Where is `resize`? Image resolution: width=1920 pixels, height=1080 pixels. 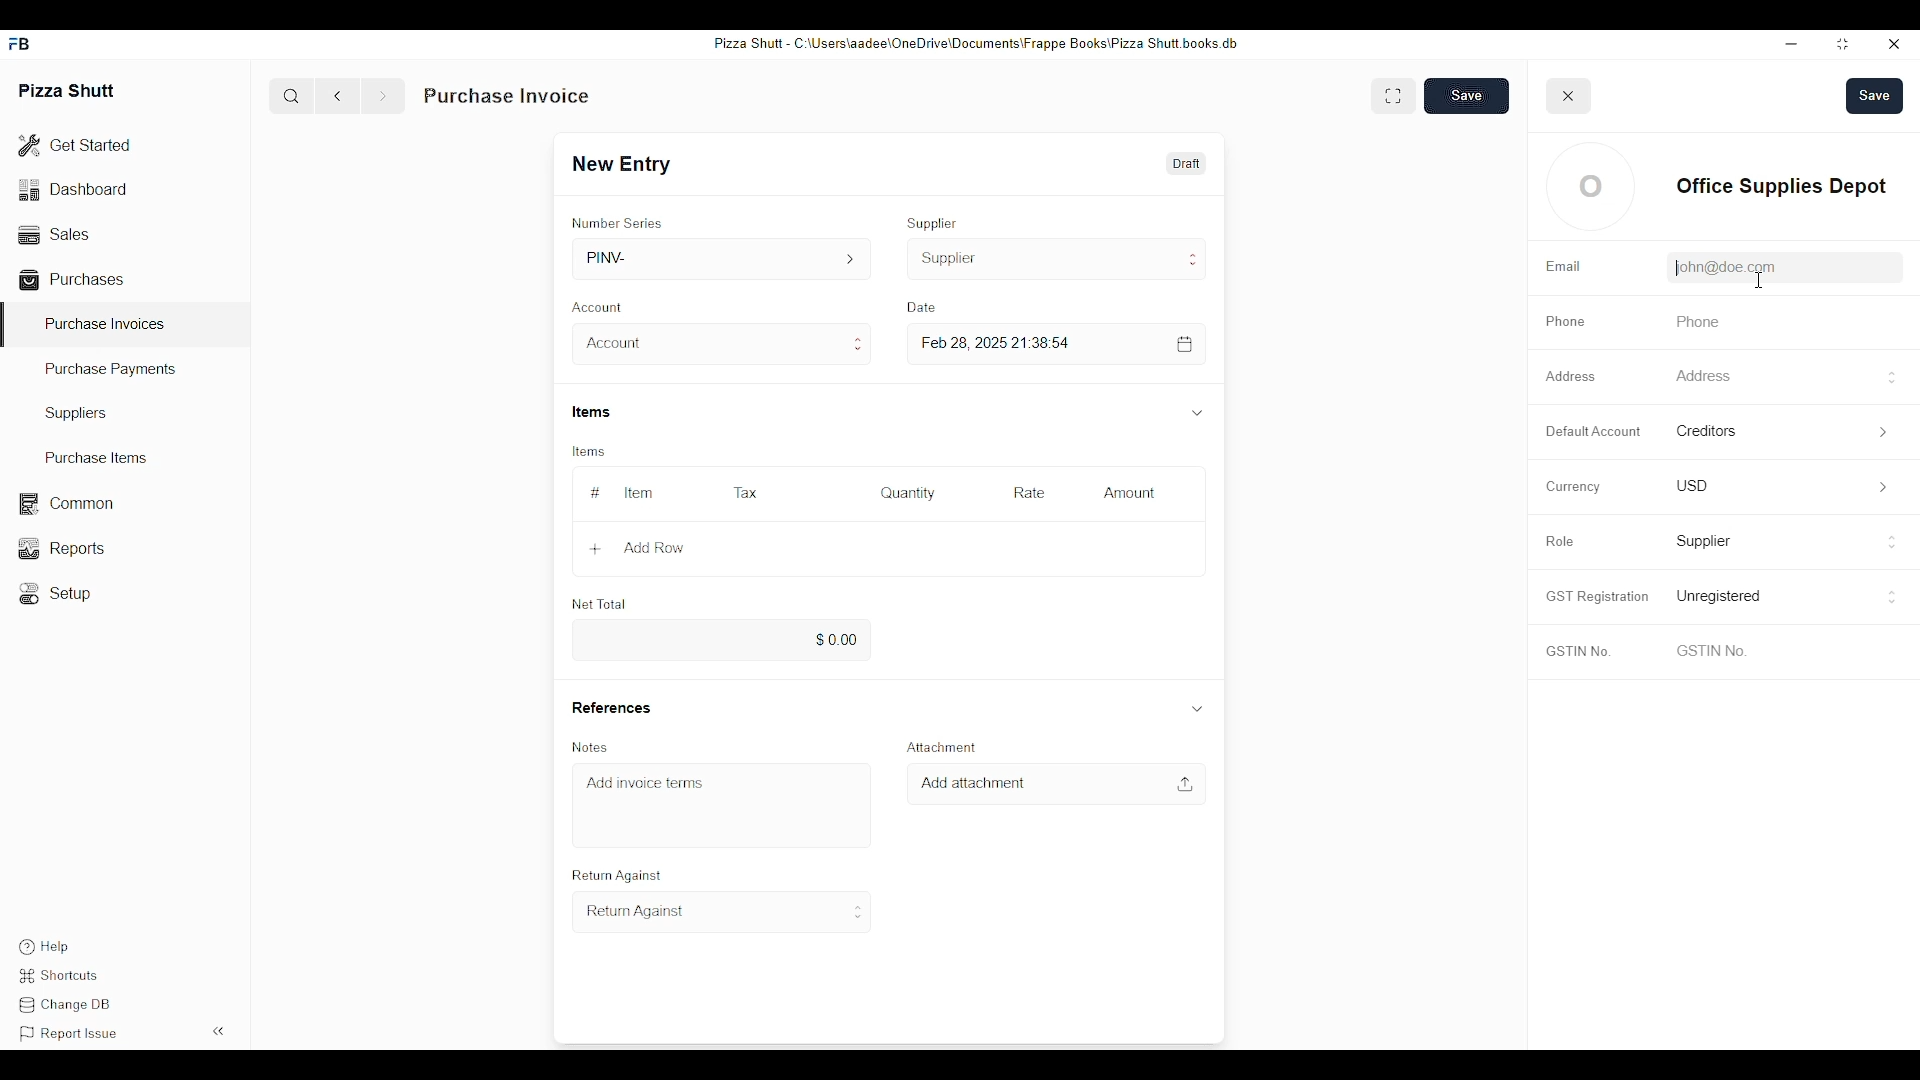
resize is located at coordinates (1840, 45).